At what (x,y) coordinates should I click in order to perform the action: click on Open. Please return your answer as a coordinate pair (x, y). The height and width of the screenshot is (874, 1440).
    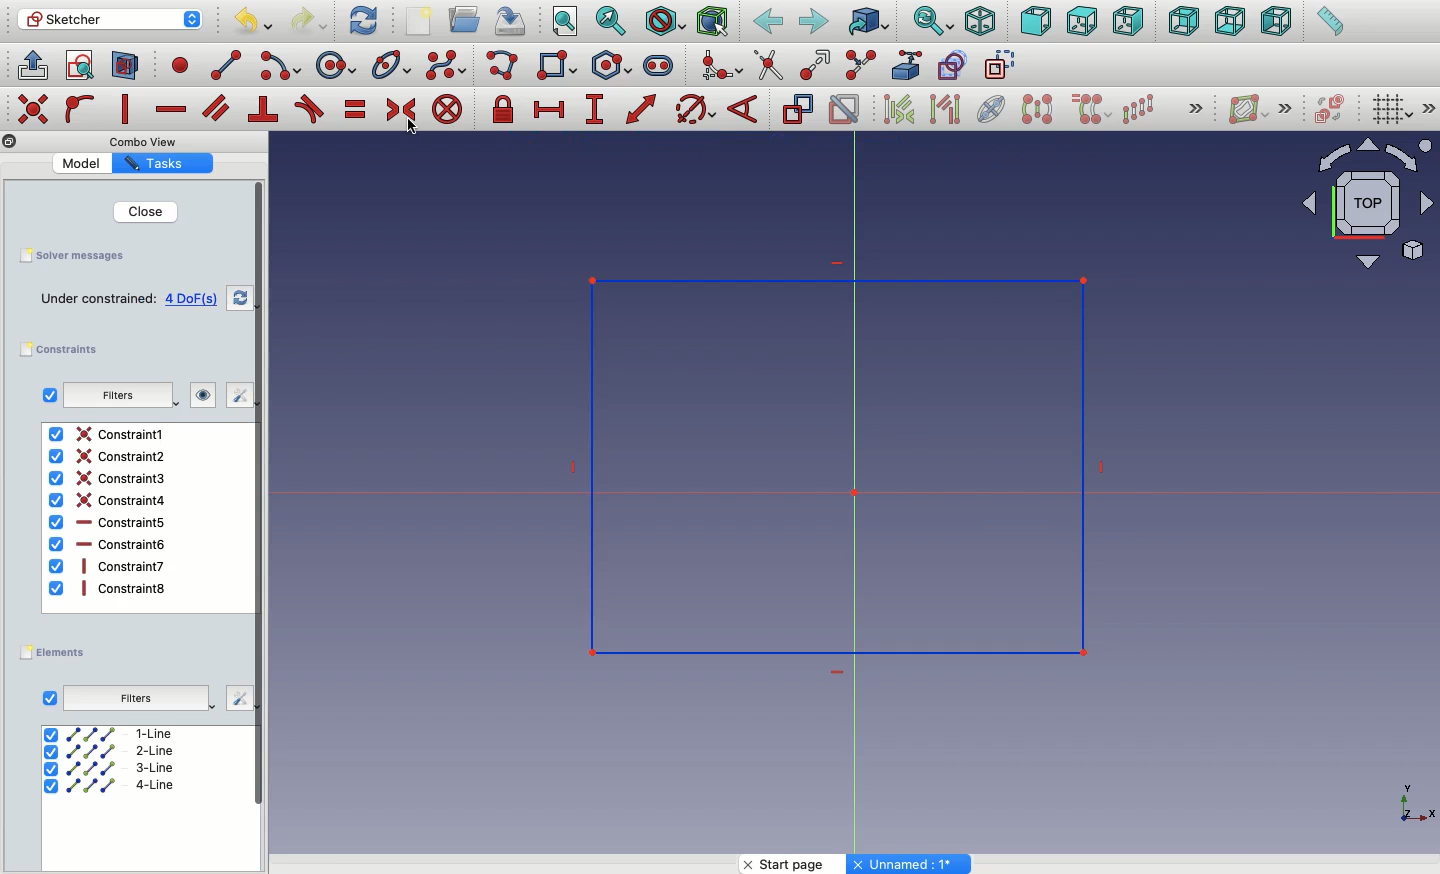
    Looking at the image, I should click on (467, 20).